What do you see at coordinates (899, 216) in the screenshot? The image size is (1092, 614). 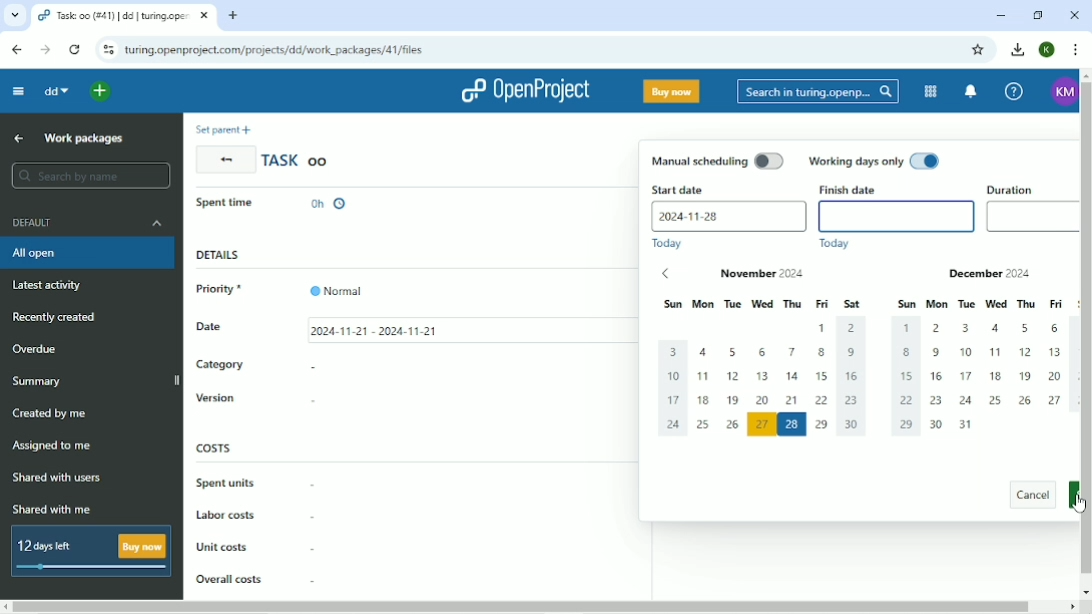 I see `empty finish date box` at bounding box center [899, 216].